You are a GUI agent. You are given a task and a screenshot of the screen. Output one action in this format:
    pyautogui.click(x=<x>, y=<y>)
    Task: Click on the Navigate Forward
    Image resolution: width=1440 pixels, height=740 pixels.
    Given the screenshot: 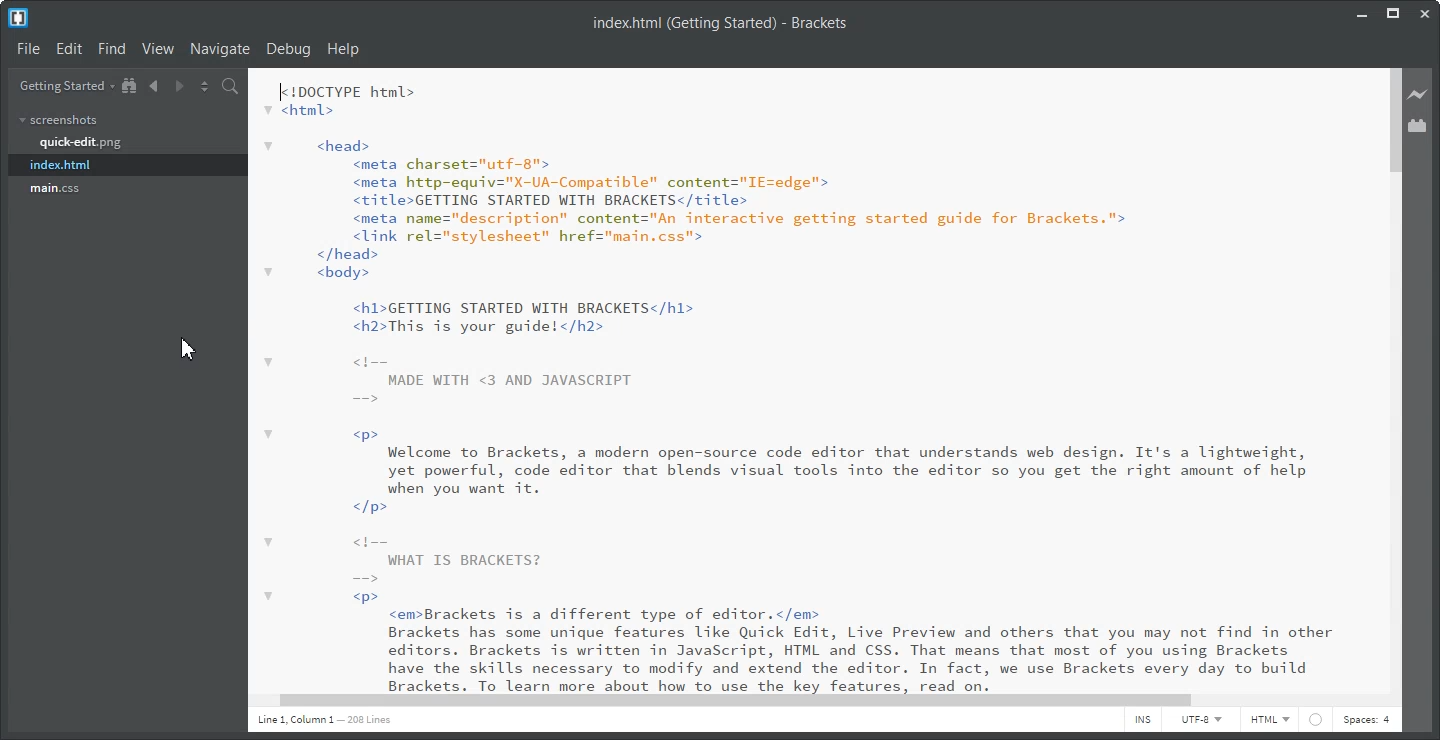 What is the action you would take?
    pyautogui.click(x=180, y=85)
    